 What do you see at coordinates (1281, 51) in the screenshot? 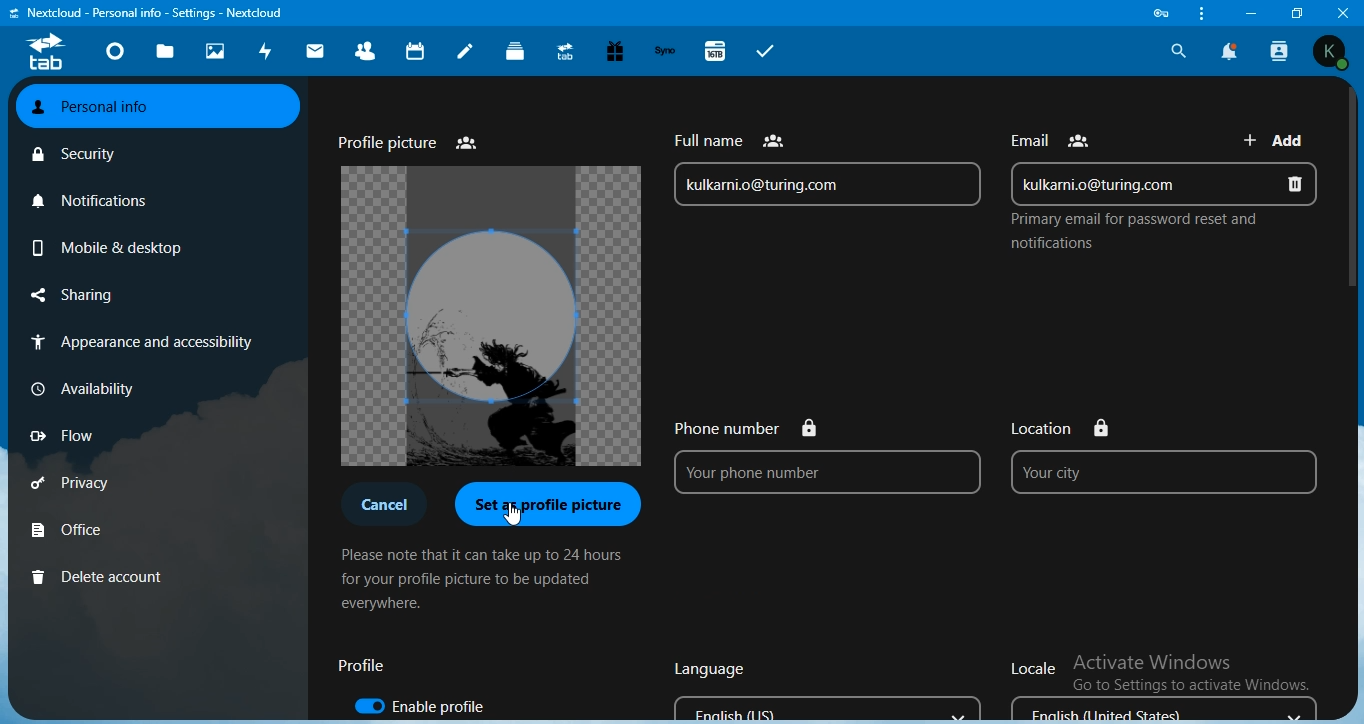
I see `search contact` at bounding box center [1281, 51].